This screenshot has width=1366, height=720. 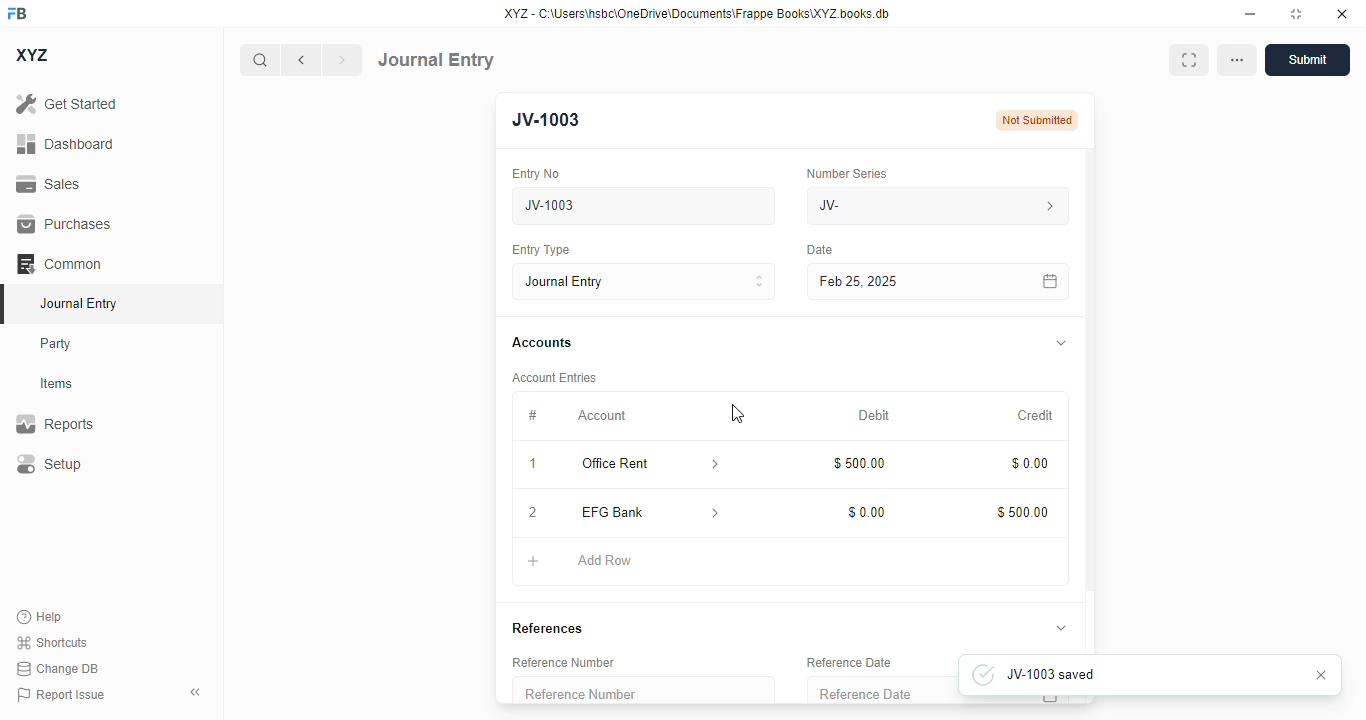 I want to click on $ 0.00, so click(x=868, y=512).